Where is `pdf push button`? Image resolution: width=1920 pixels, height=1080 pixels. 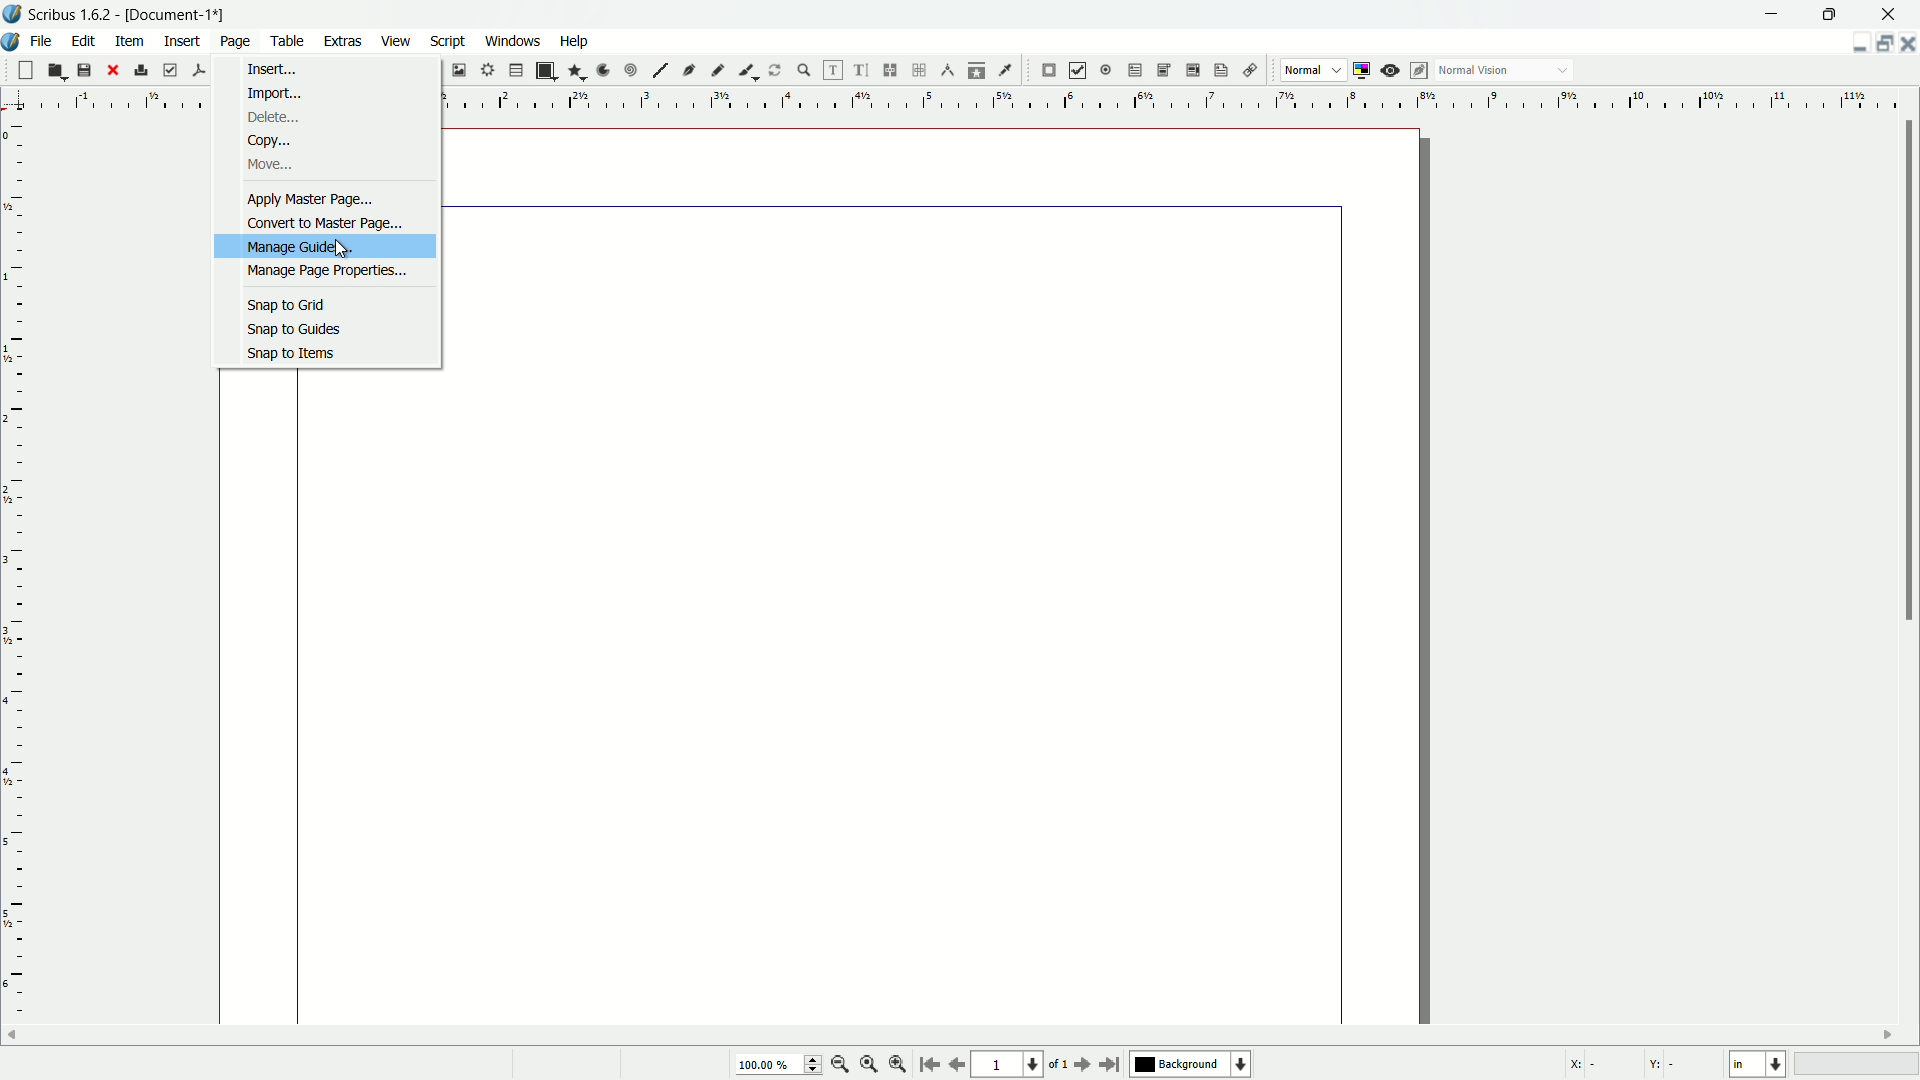
pdf push button is located at coordinates (1049, 71).